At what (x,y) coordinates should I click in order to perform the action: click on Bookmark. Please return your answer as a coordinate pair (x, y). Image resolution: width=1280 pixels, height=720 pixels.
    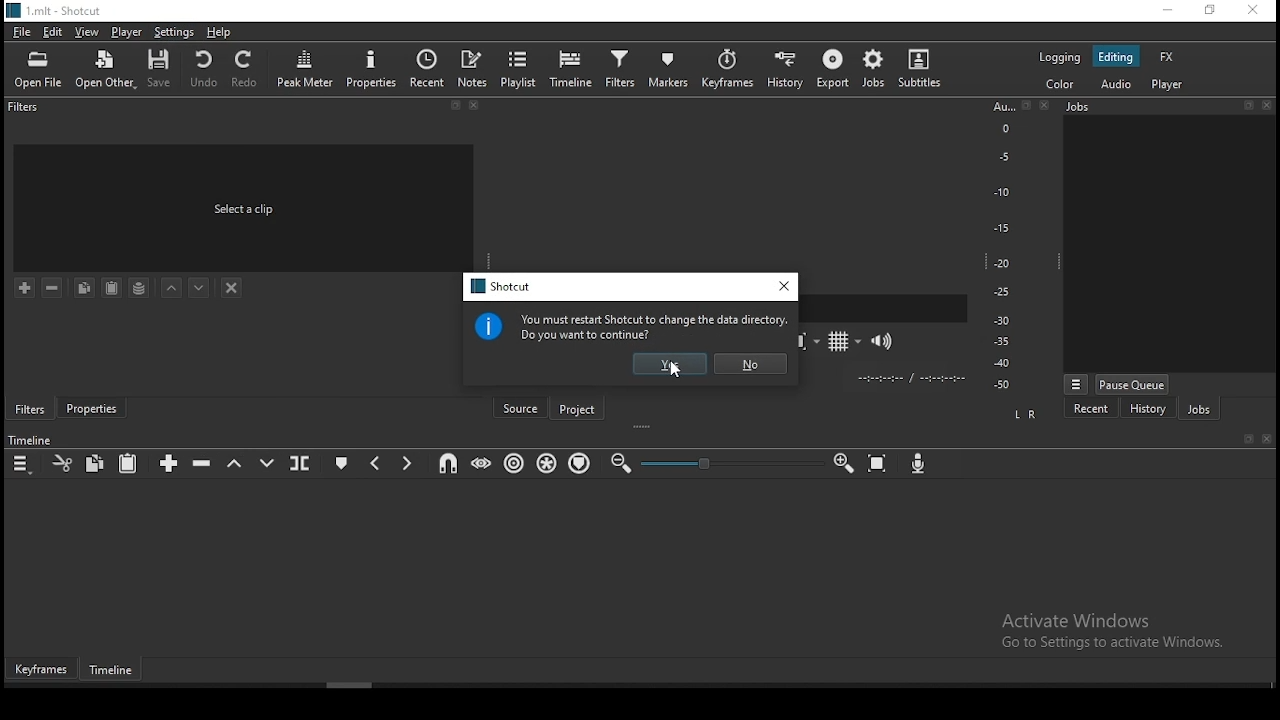
    Looking at the image, I should click on (1027, 106).